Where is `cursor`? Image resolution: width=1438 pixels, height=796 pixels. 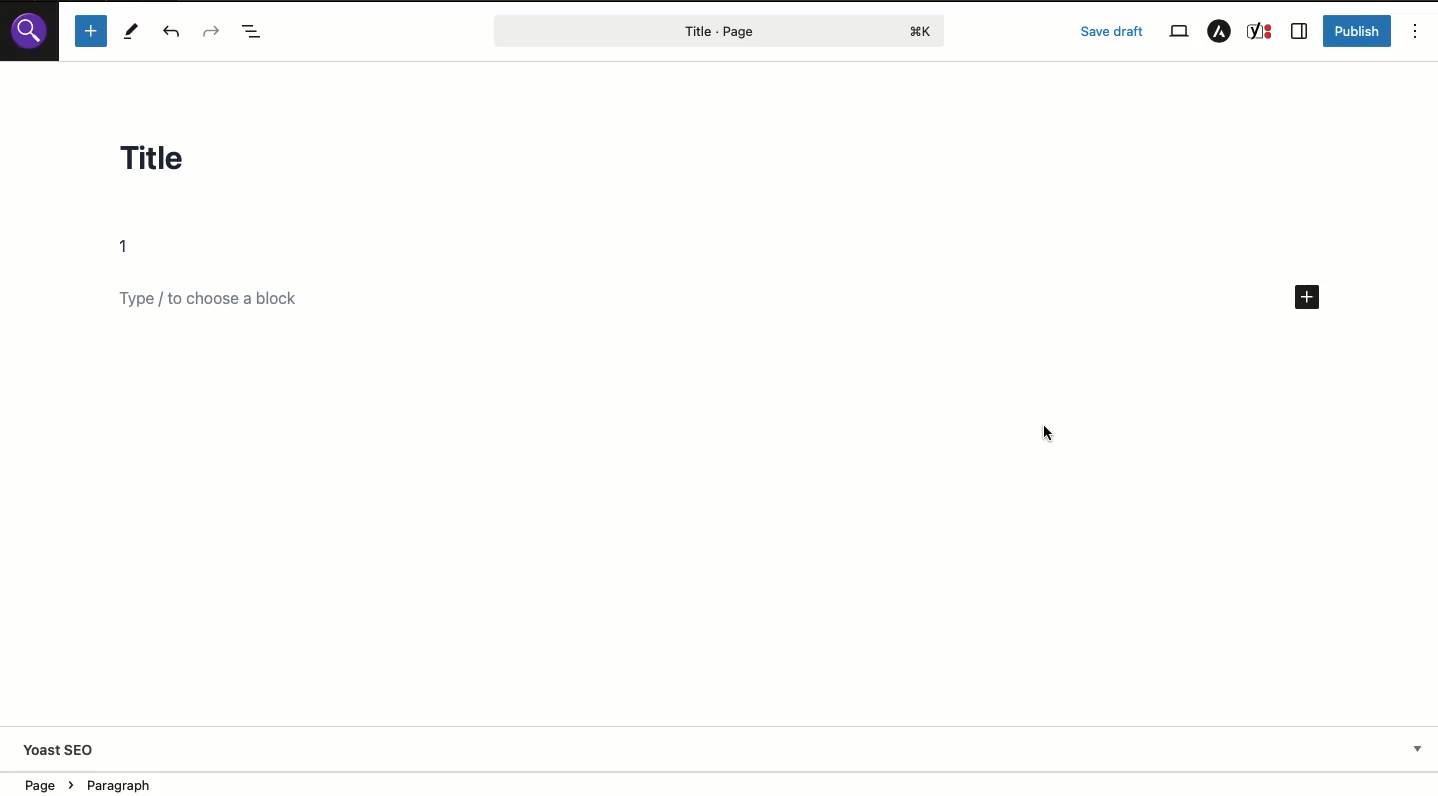 cursor is located at coordinates (1047, 429).